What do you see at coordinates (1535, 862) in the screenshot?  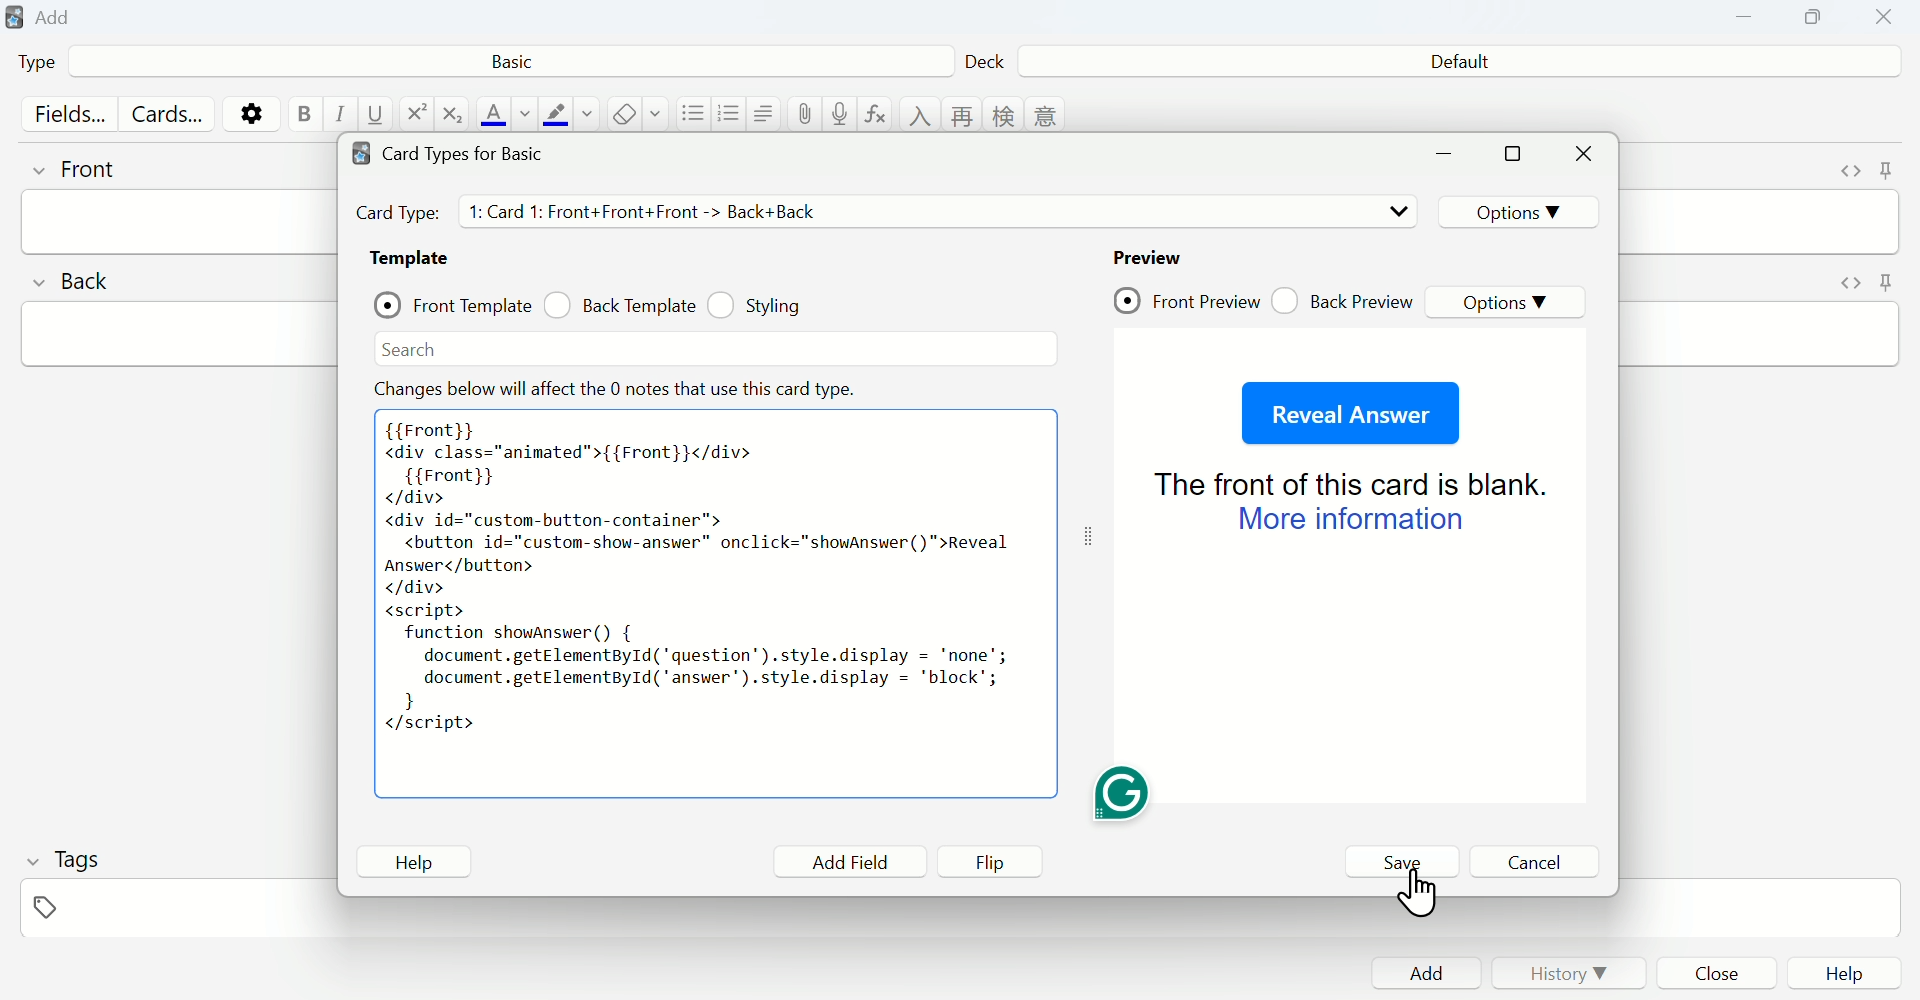 I see `Cancel` at bounding box center [1535, 862].